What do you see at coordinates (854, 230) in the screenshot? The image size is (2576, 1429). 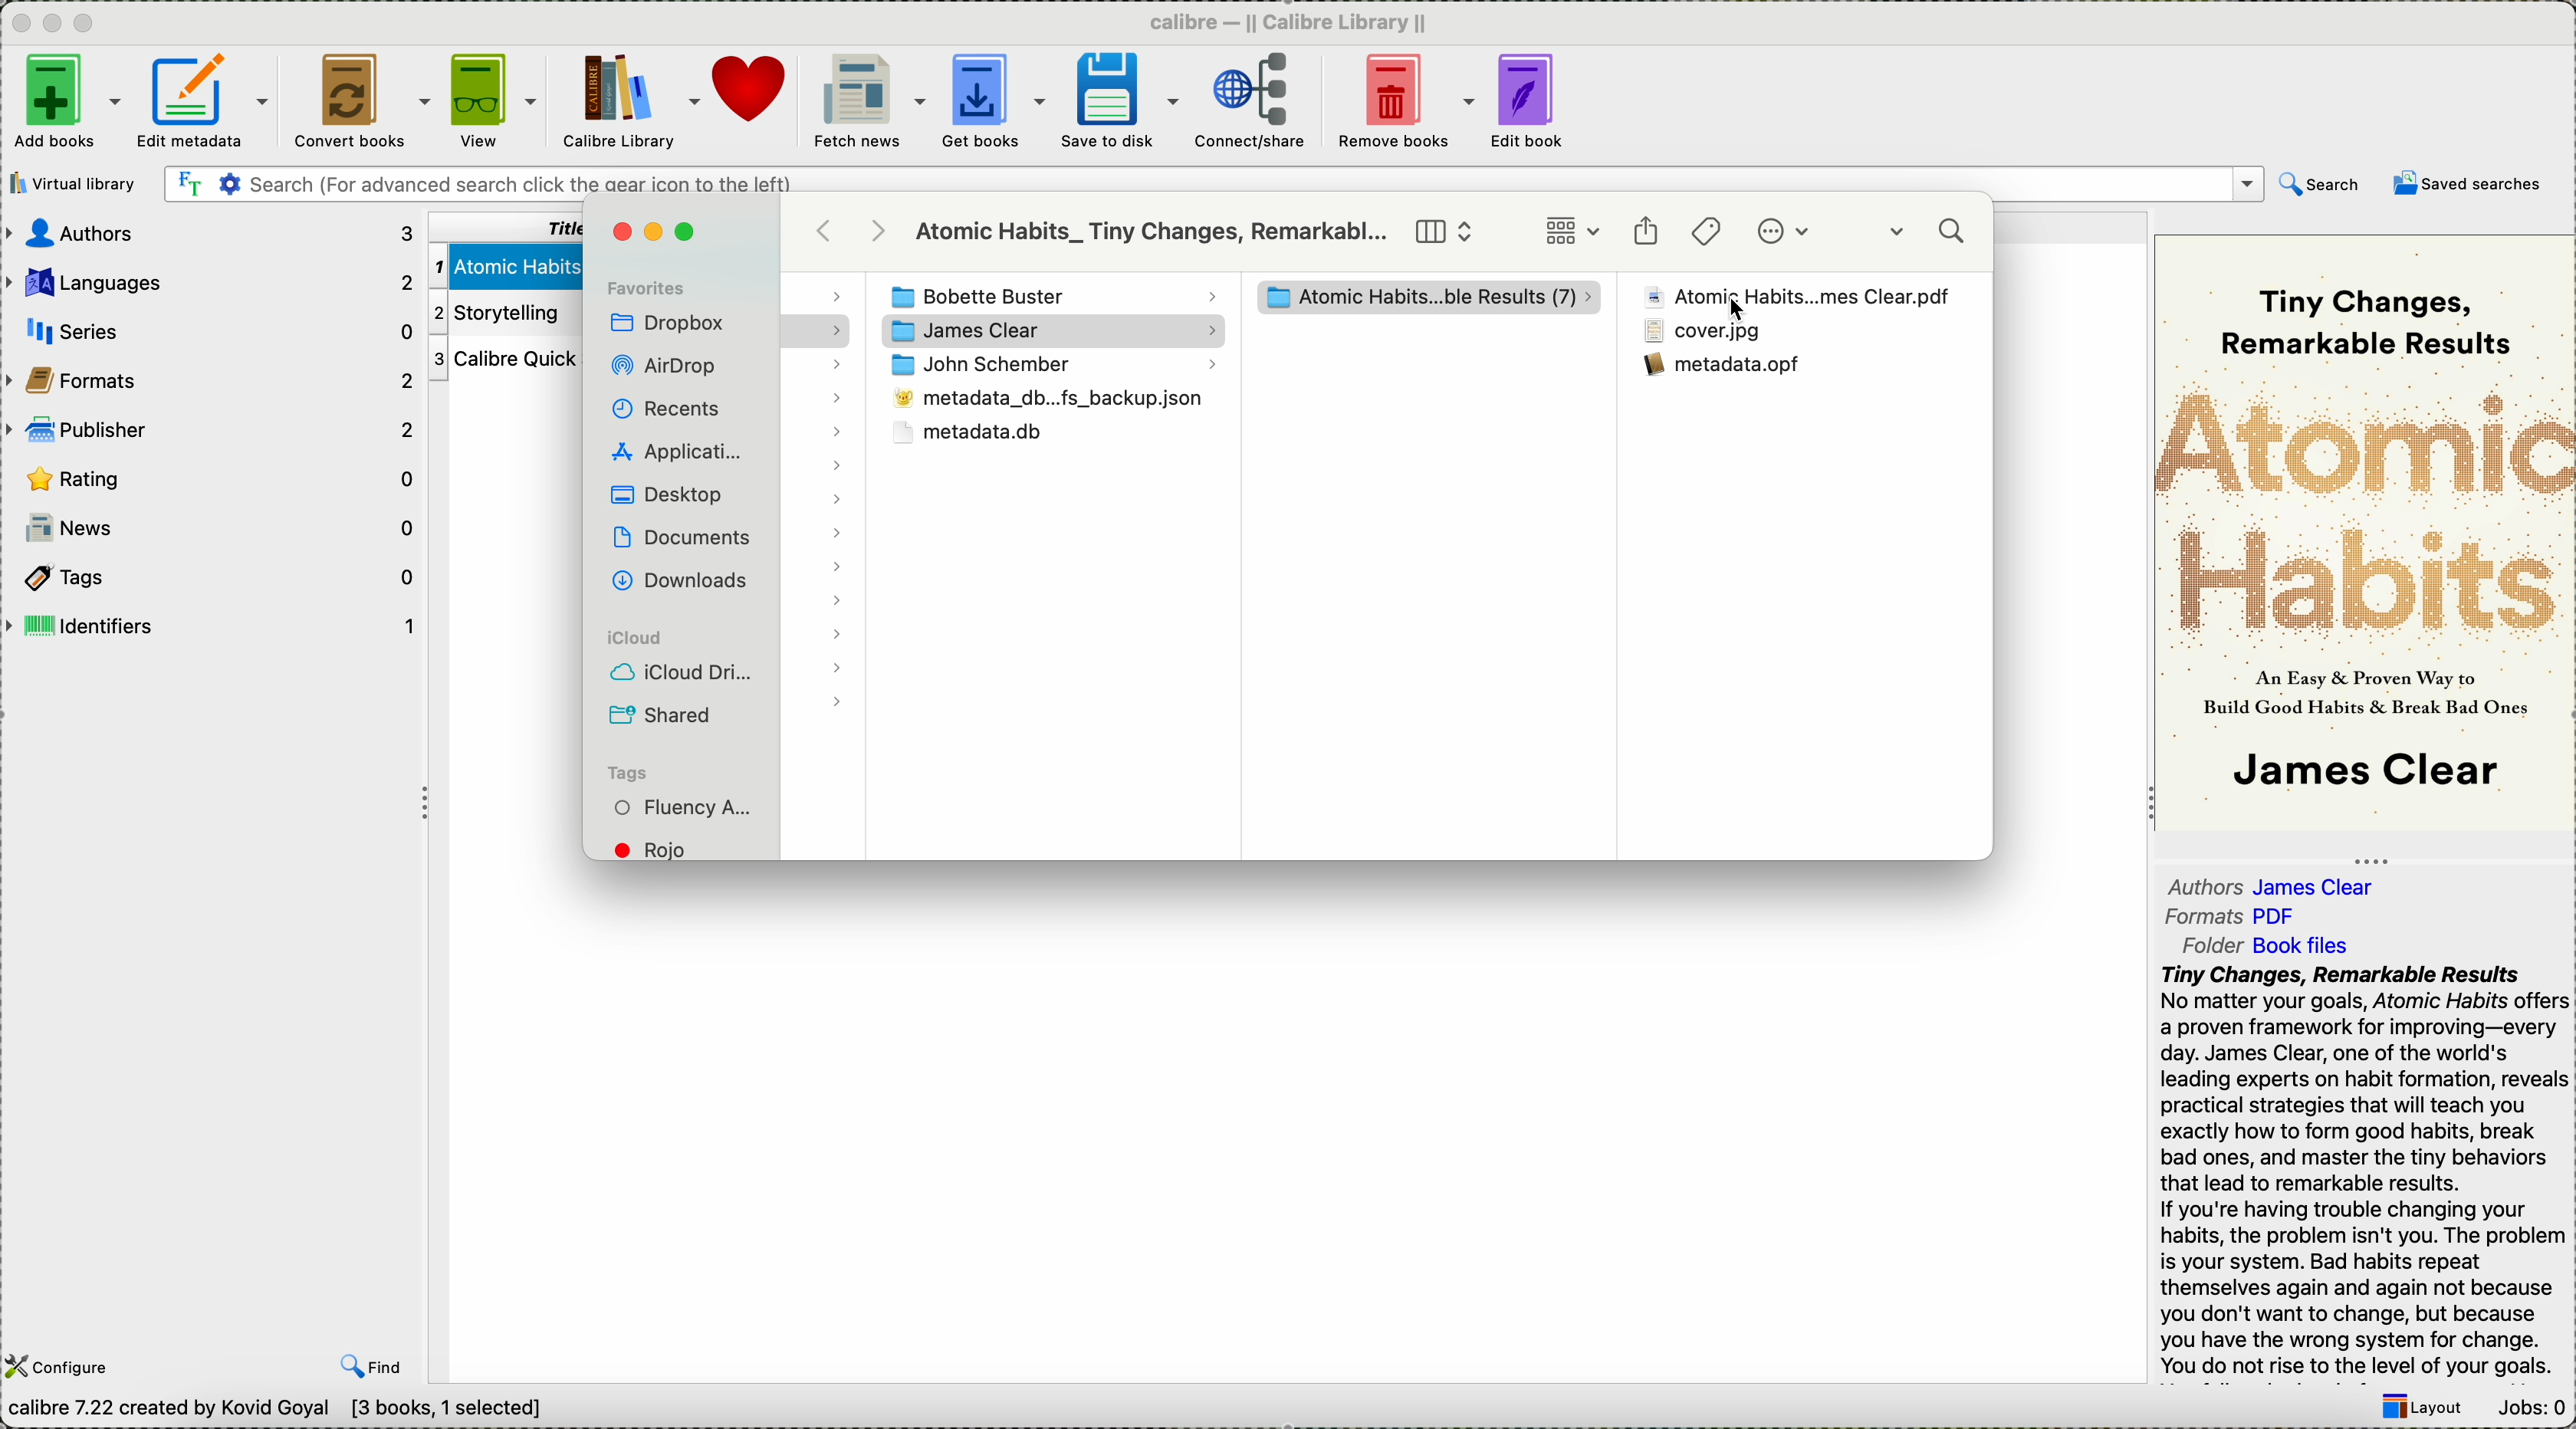 I see `navigate arrows` at bounding box center [854, 230].